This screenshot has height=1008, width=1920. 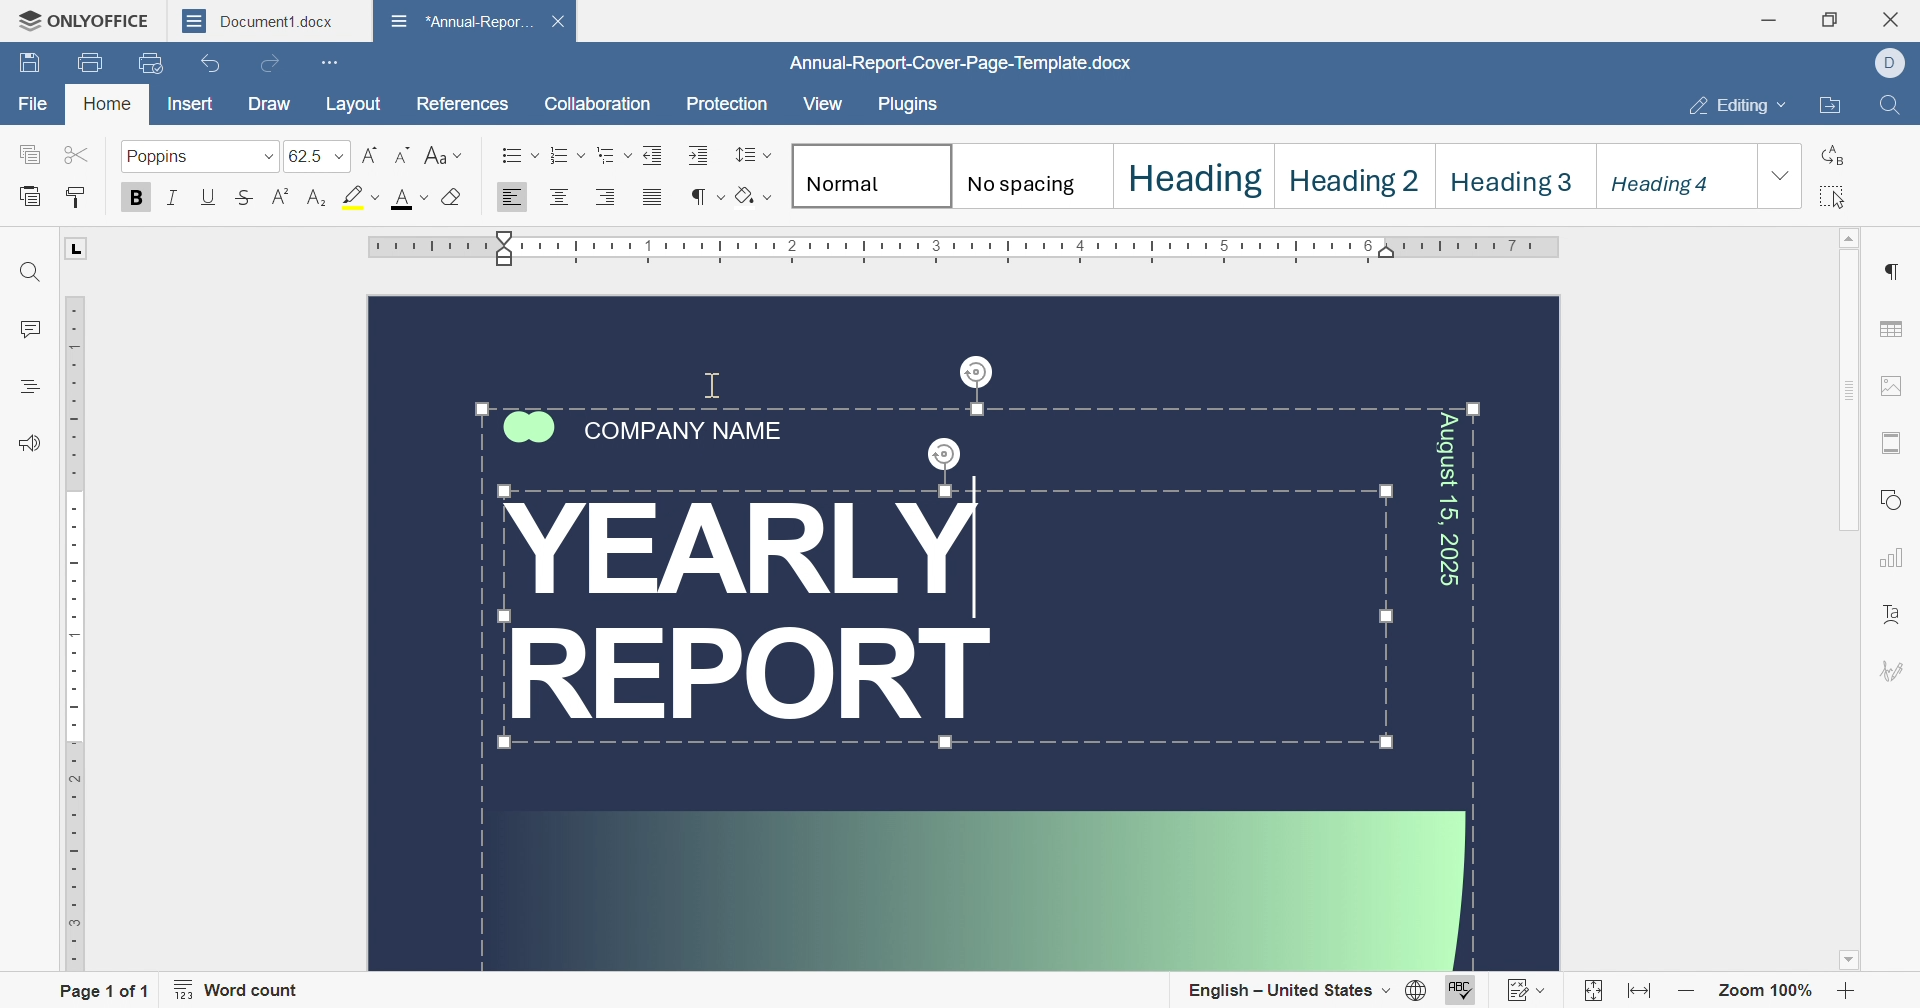 I want to click on font size, so click(x=320, y=156).